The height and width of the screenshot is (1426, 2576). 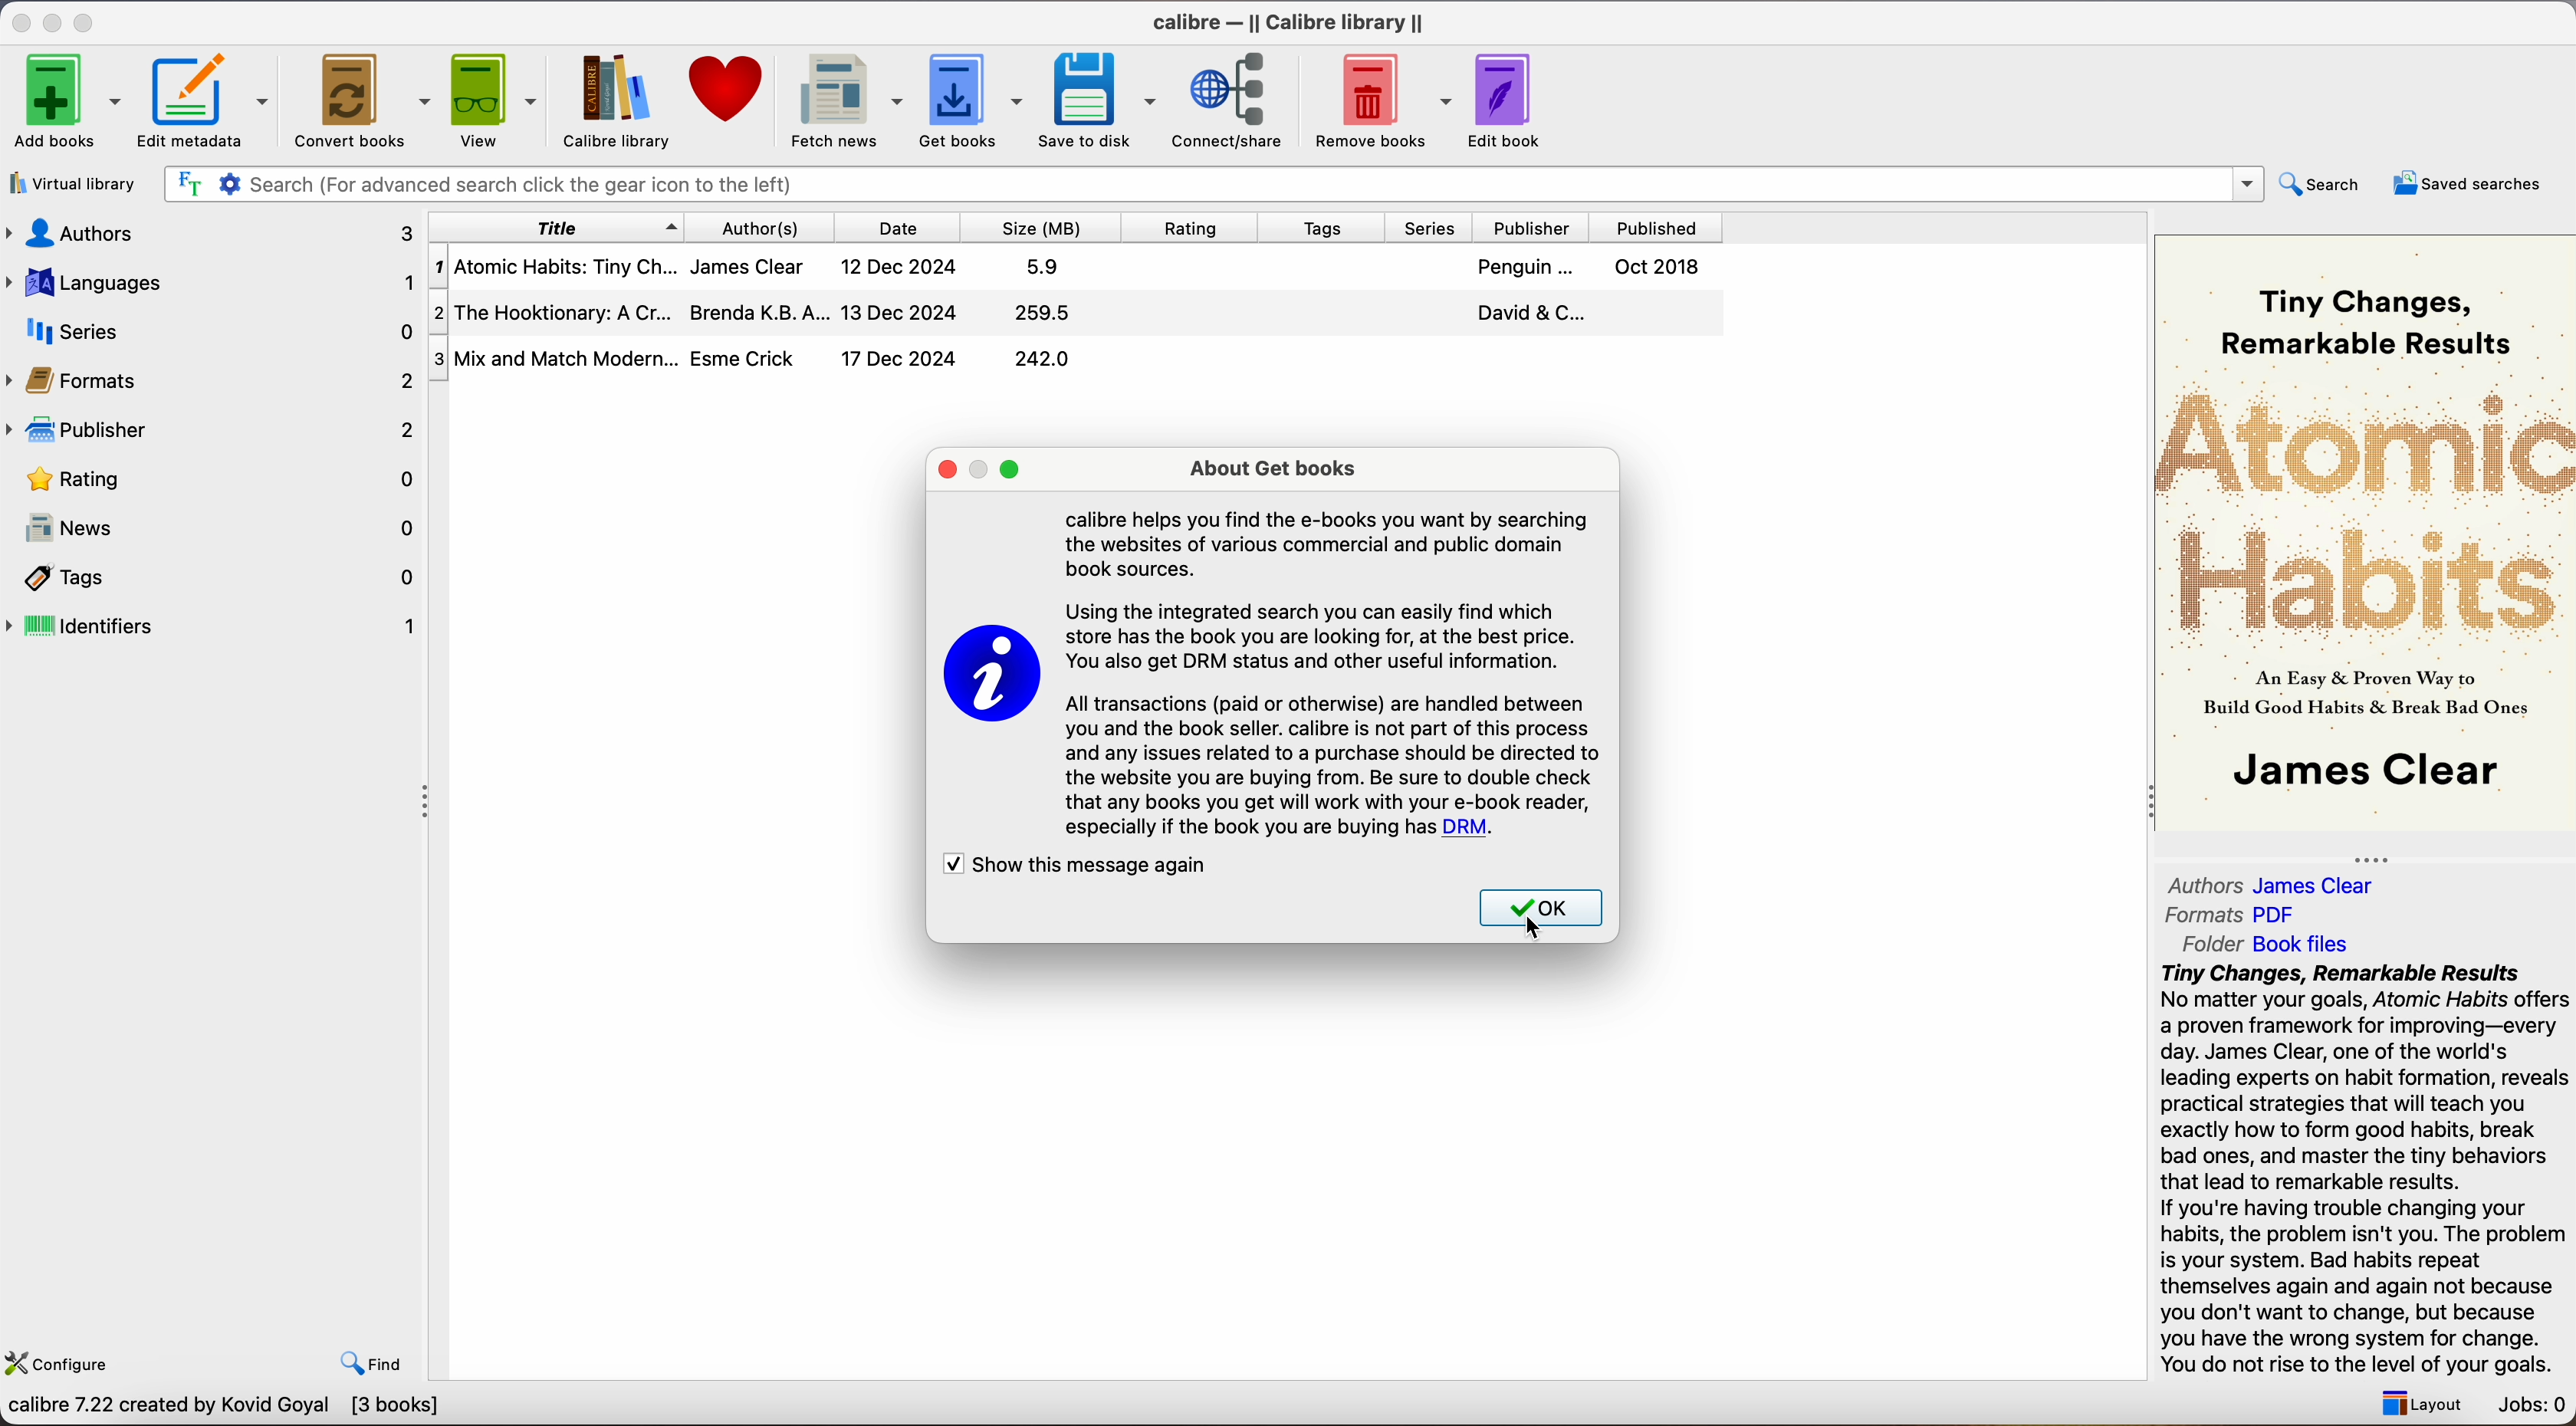 I want to click on authors, so click(x=773, y=227).